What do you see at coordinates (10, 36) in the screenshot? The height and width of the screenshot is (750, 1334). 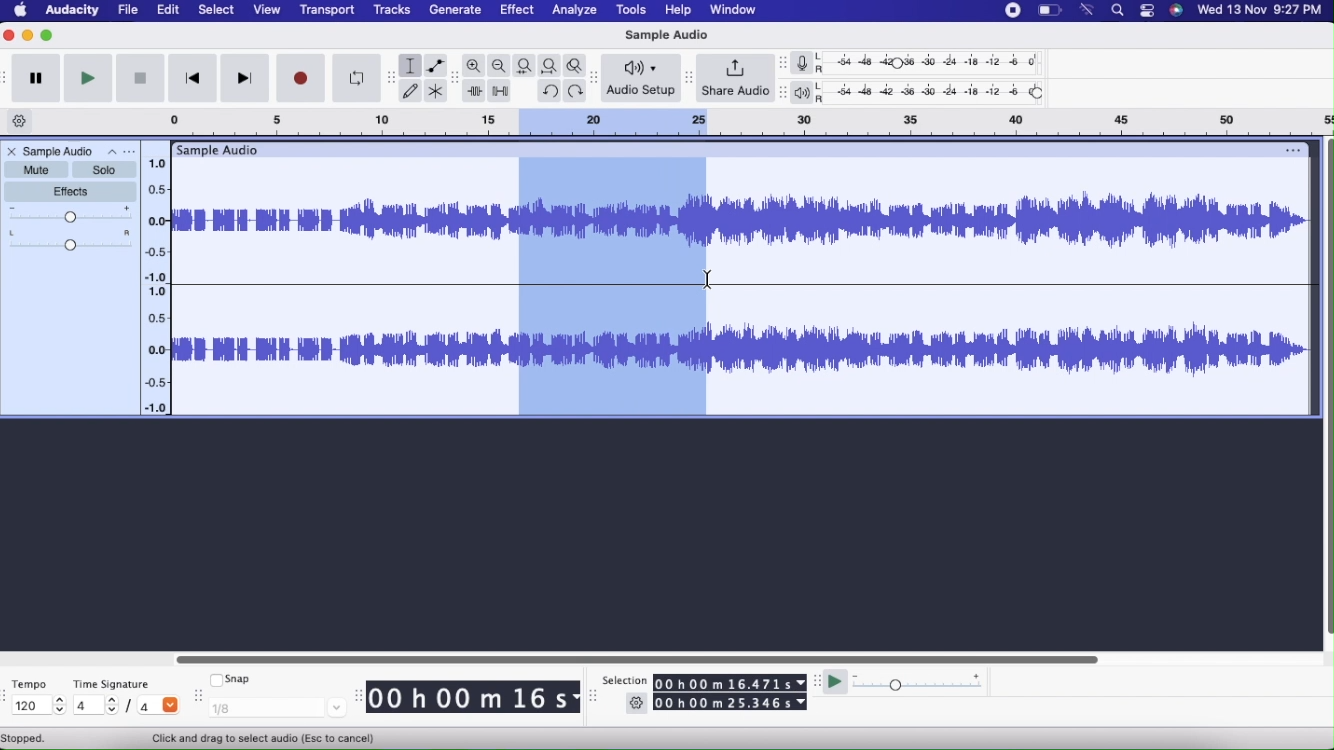 I see `Close` at bounding box center [10, 36].